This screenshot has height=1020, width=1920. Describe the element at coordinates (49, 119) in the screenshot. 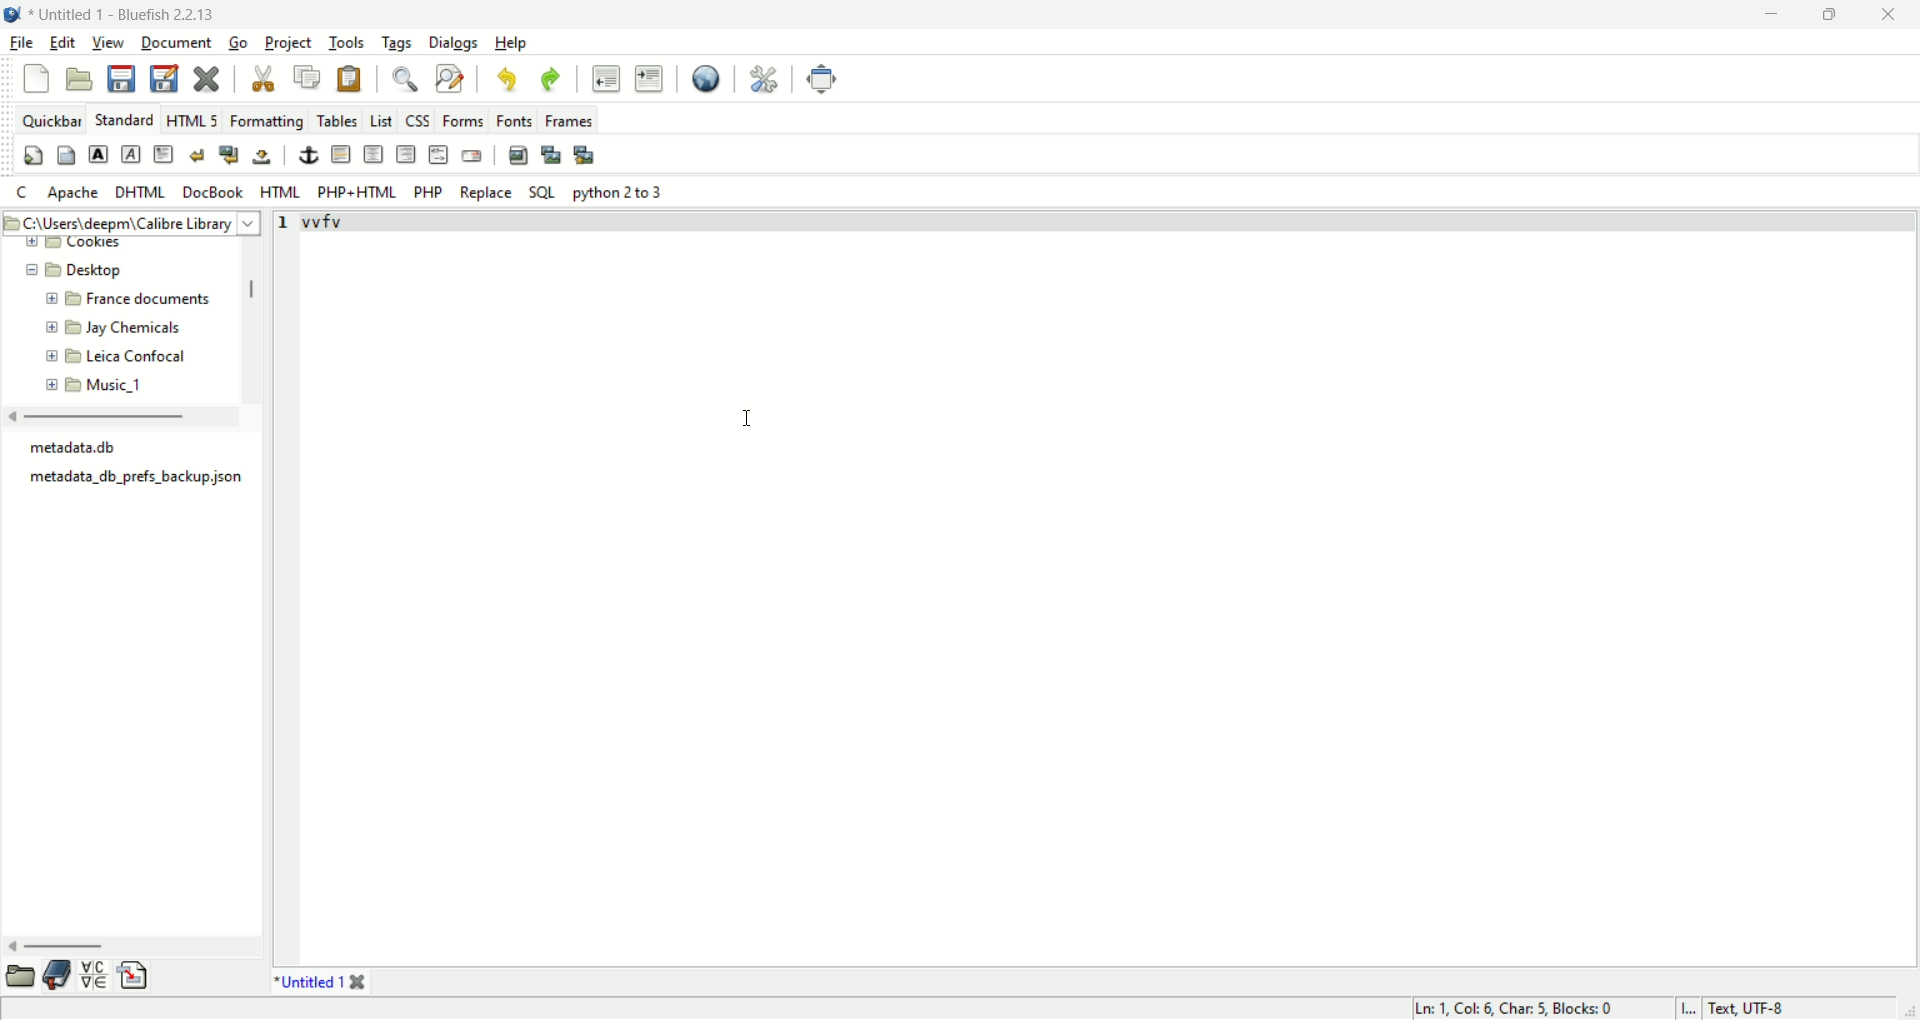

I see `quickbar` at that location.